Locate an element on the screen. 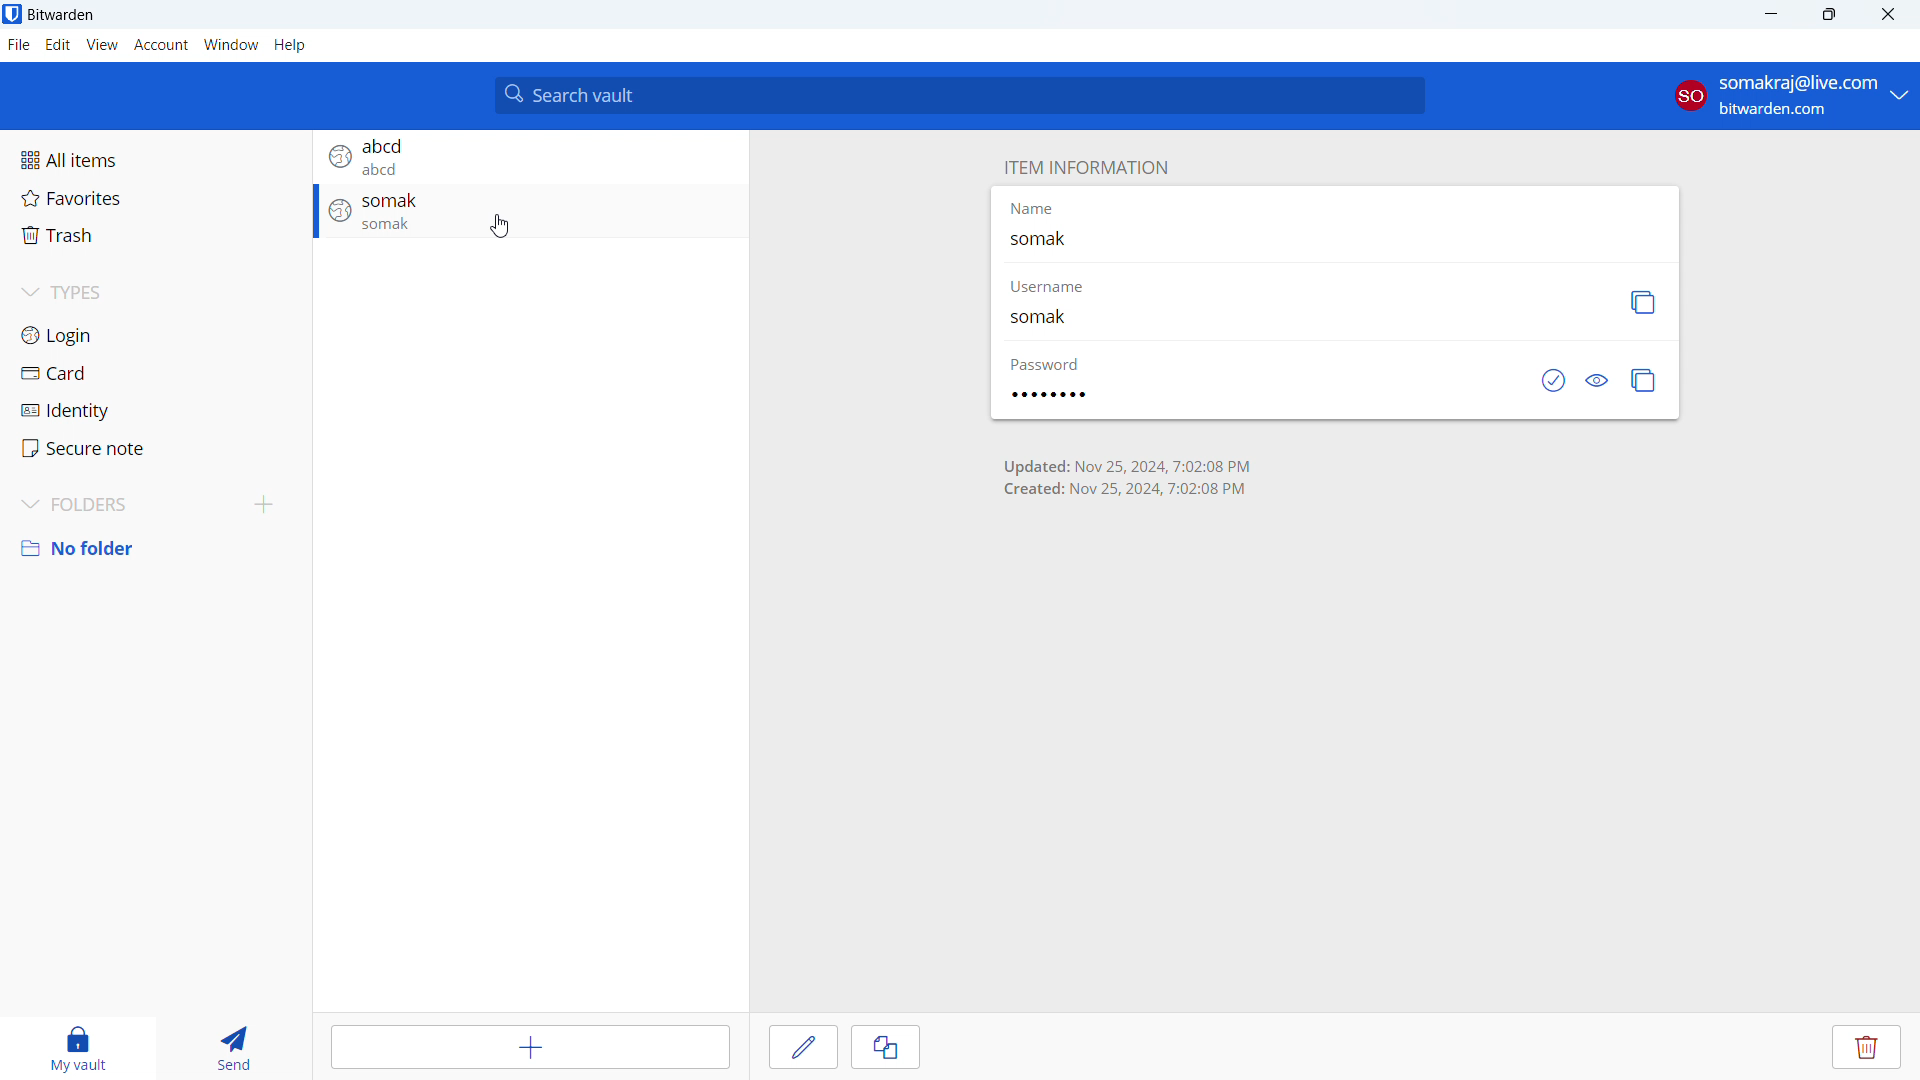 This screenshot has height=1080, width=1920. edit is located at coordinates (59, 45).